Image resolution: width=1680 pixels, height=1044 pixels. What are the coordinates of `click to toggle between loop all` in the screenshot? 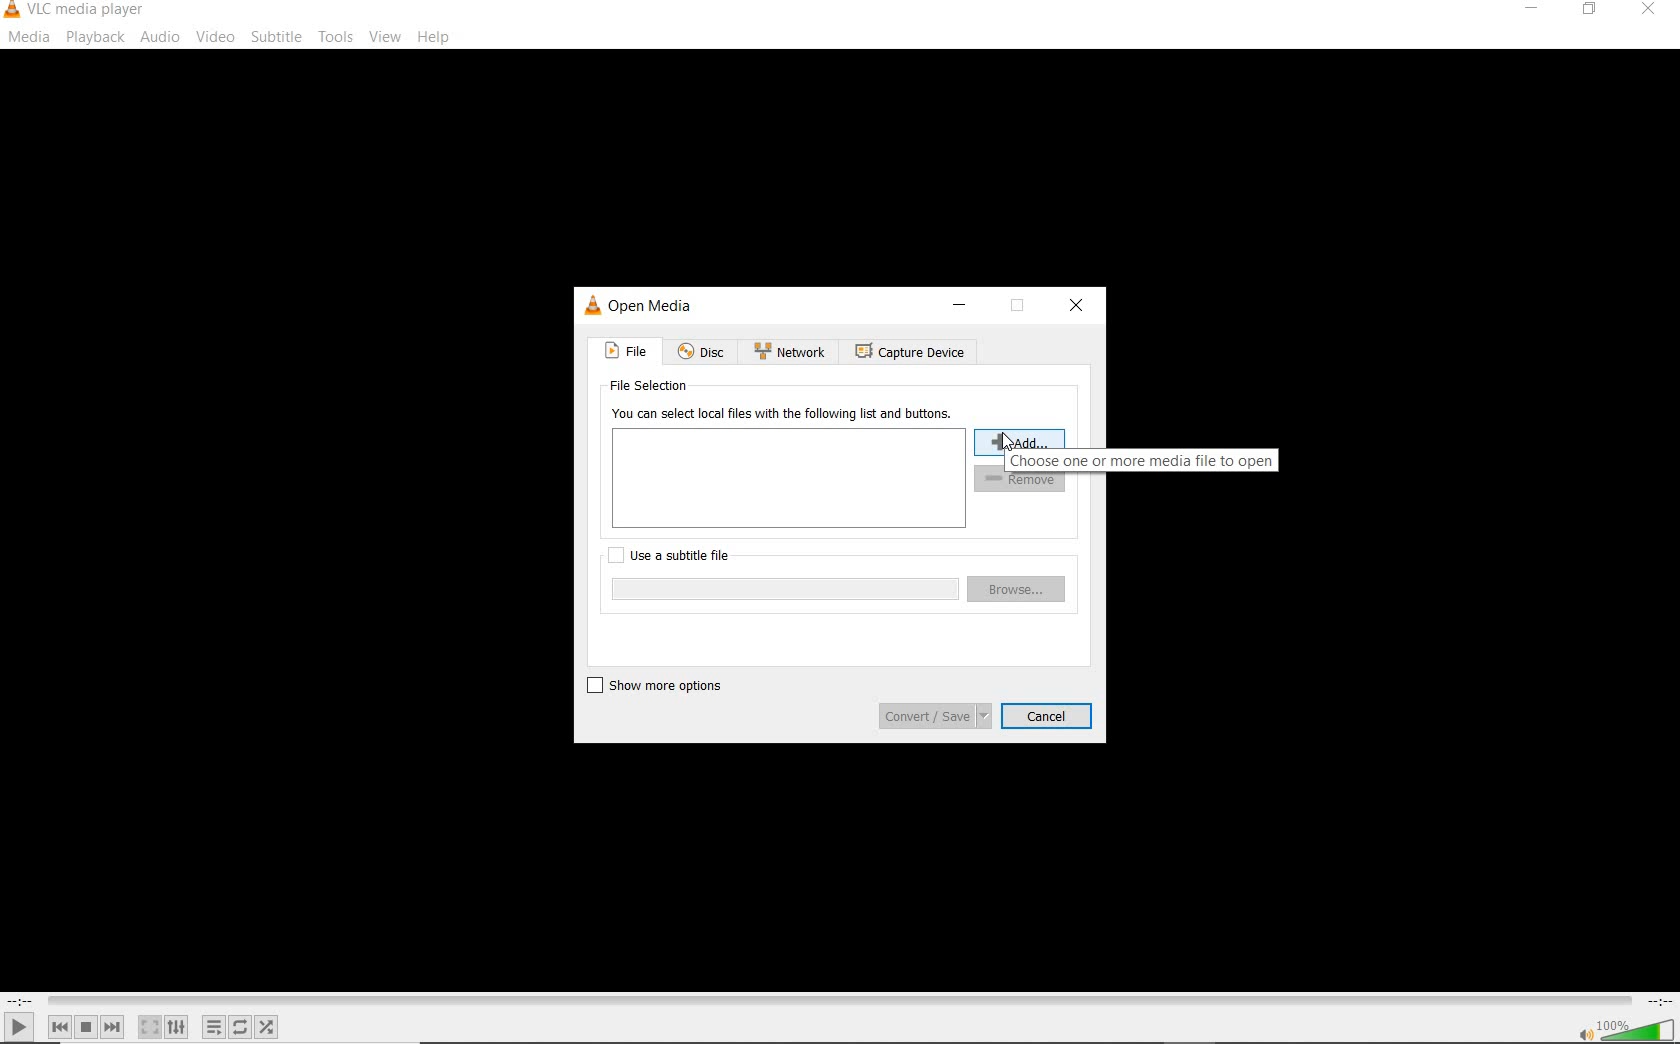 It's located at (241, 1026).